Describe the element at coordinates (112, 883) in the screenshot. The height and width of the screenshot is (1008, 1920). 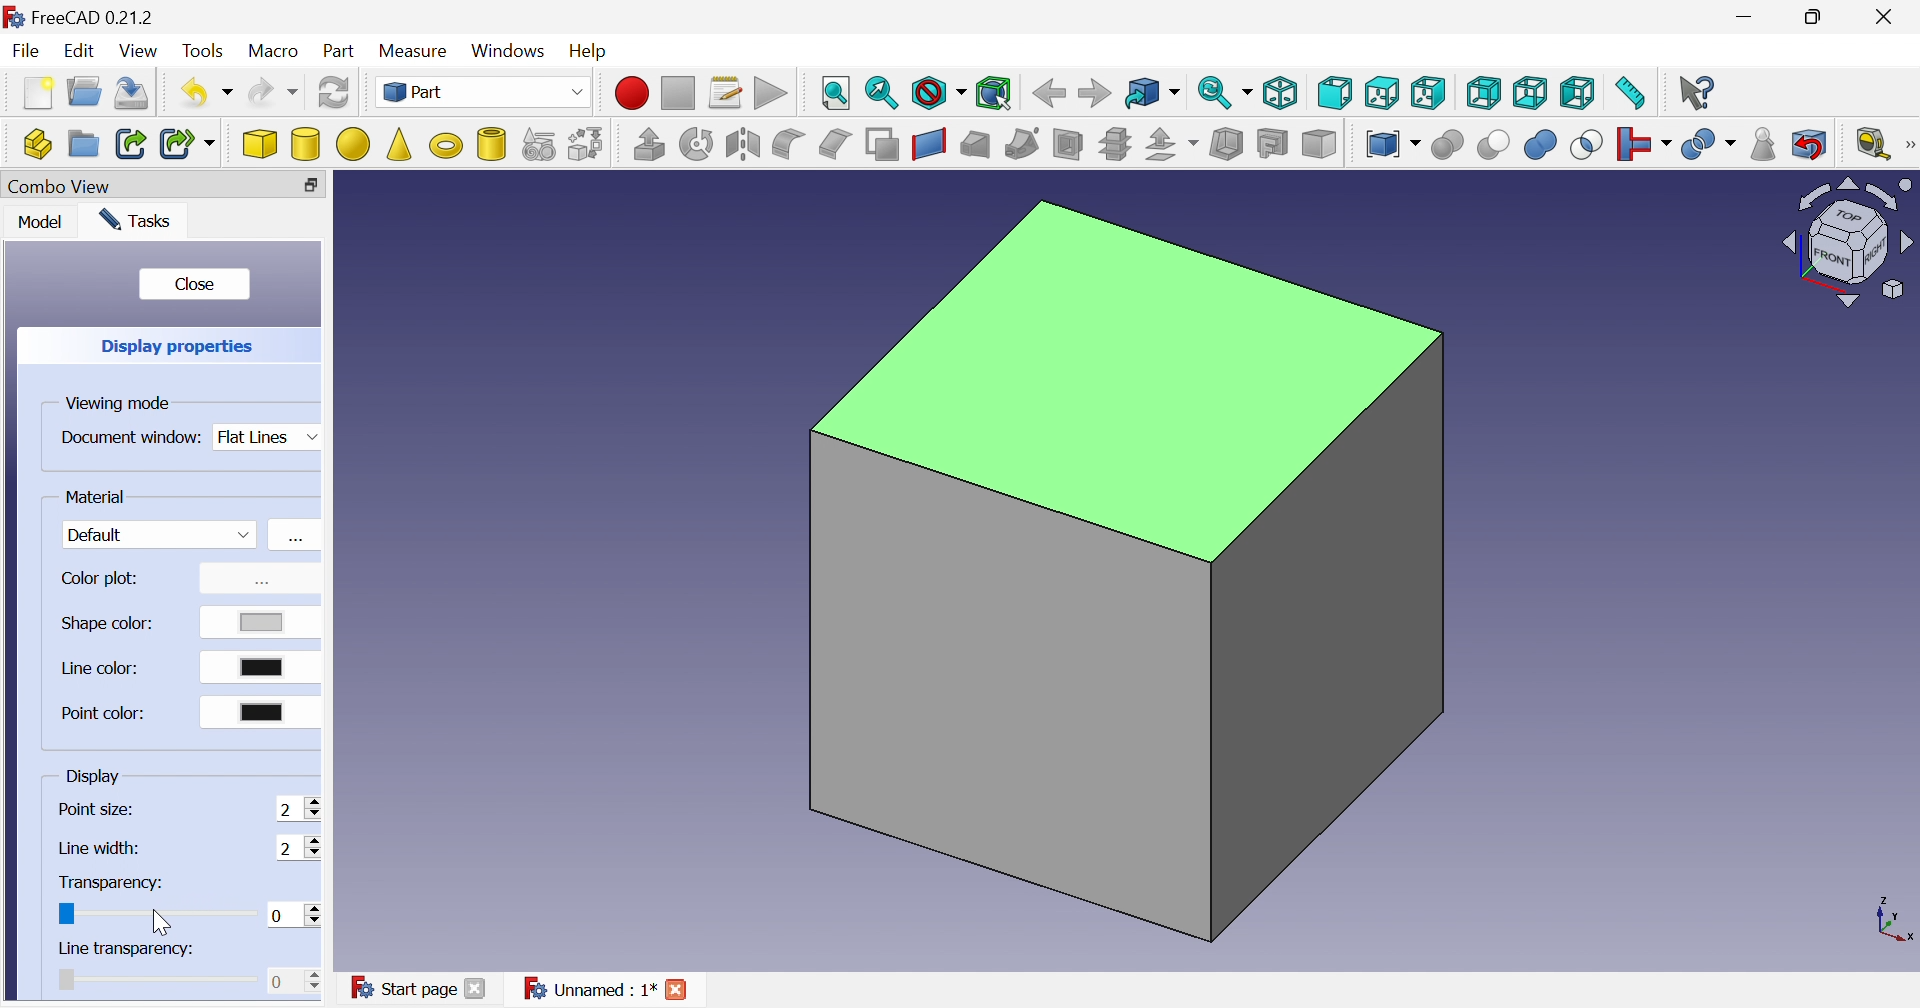
I see `Transparency` at that location.